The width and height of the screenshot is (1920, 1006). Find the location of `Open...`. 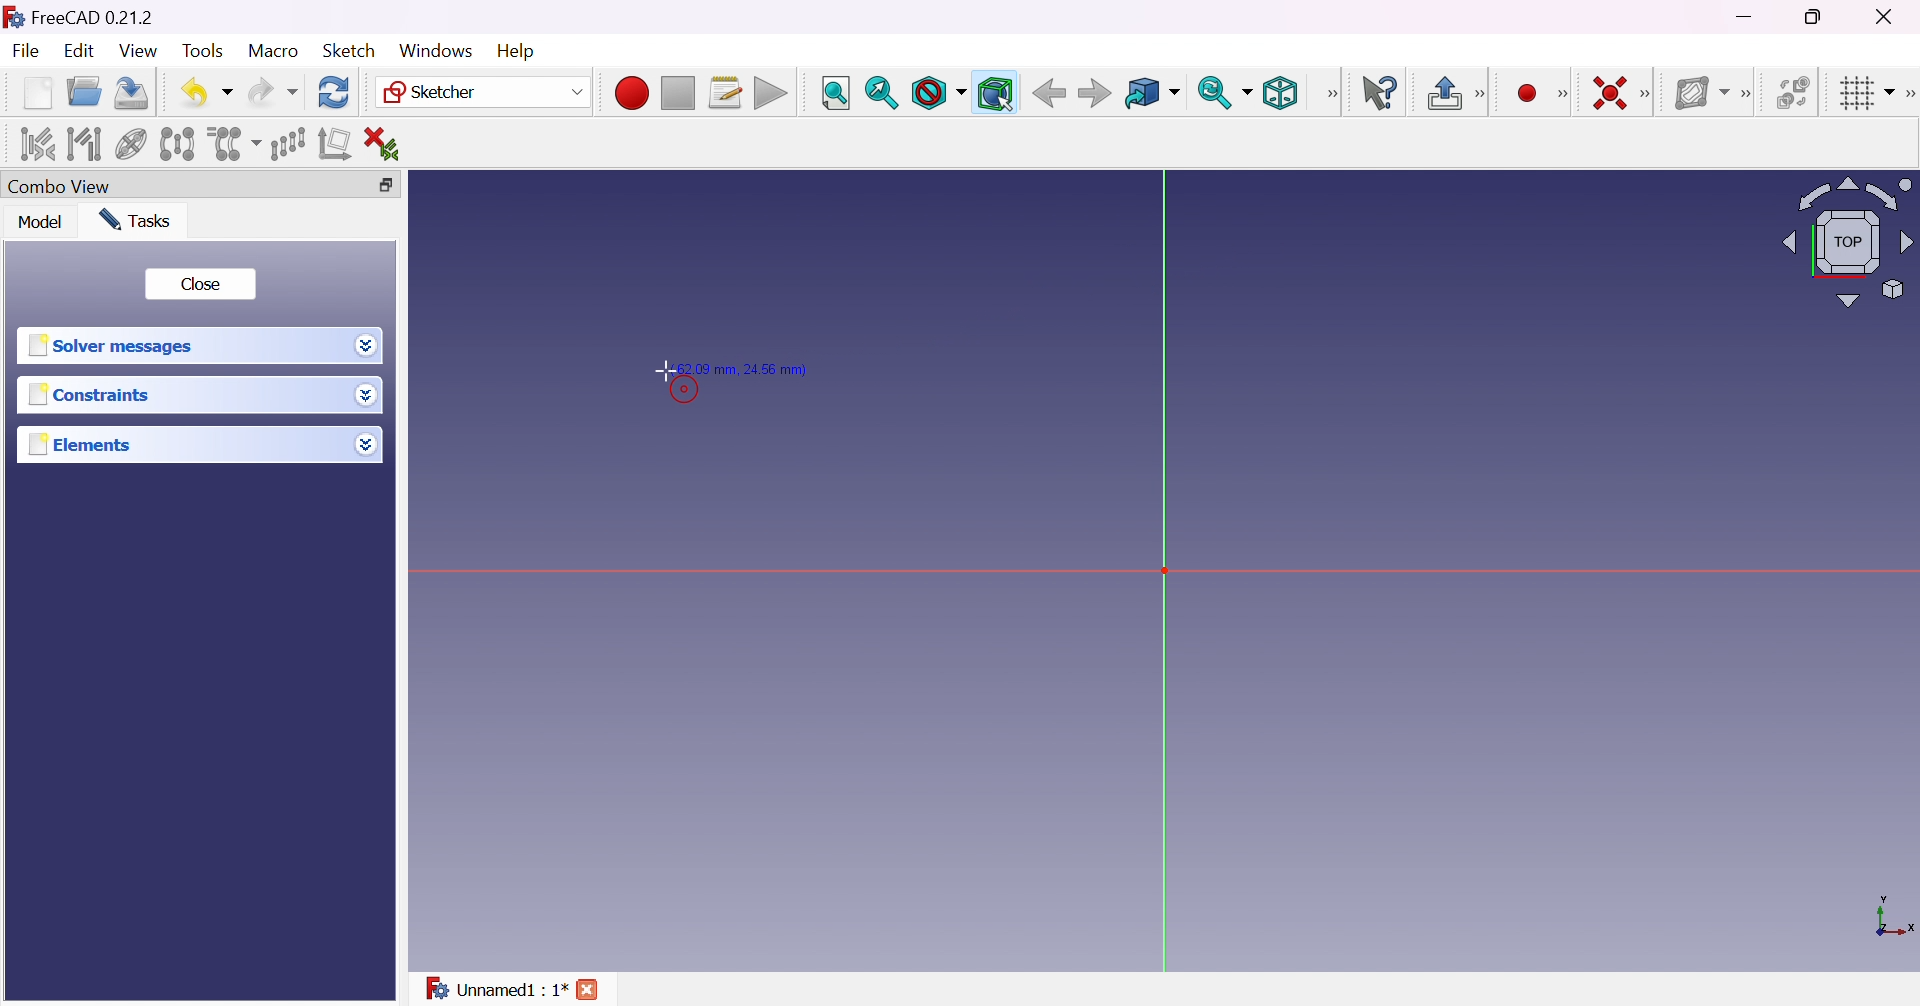

Open... is located at coordinates (83, 93).